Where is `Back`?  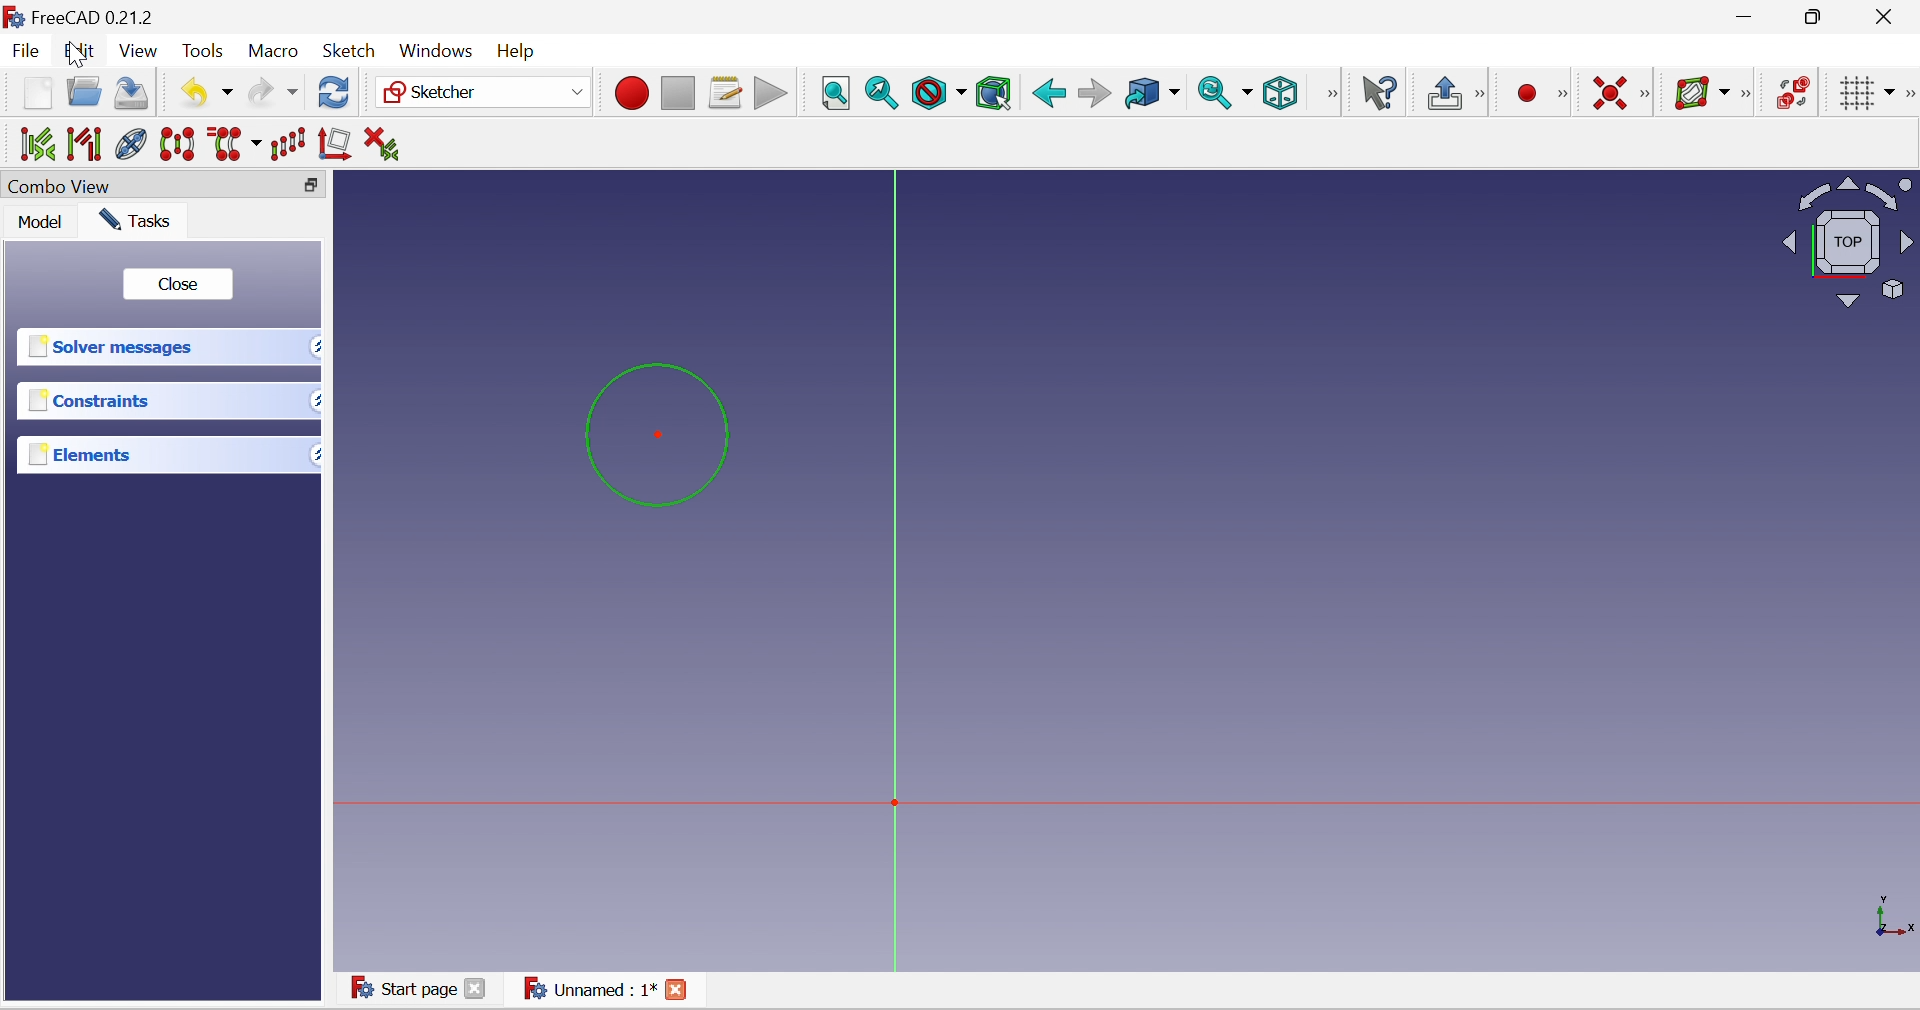 Back is located at coordinates (1047, 94).